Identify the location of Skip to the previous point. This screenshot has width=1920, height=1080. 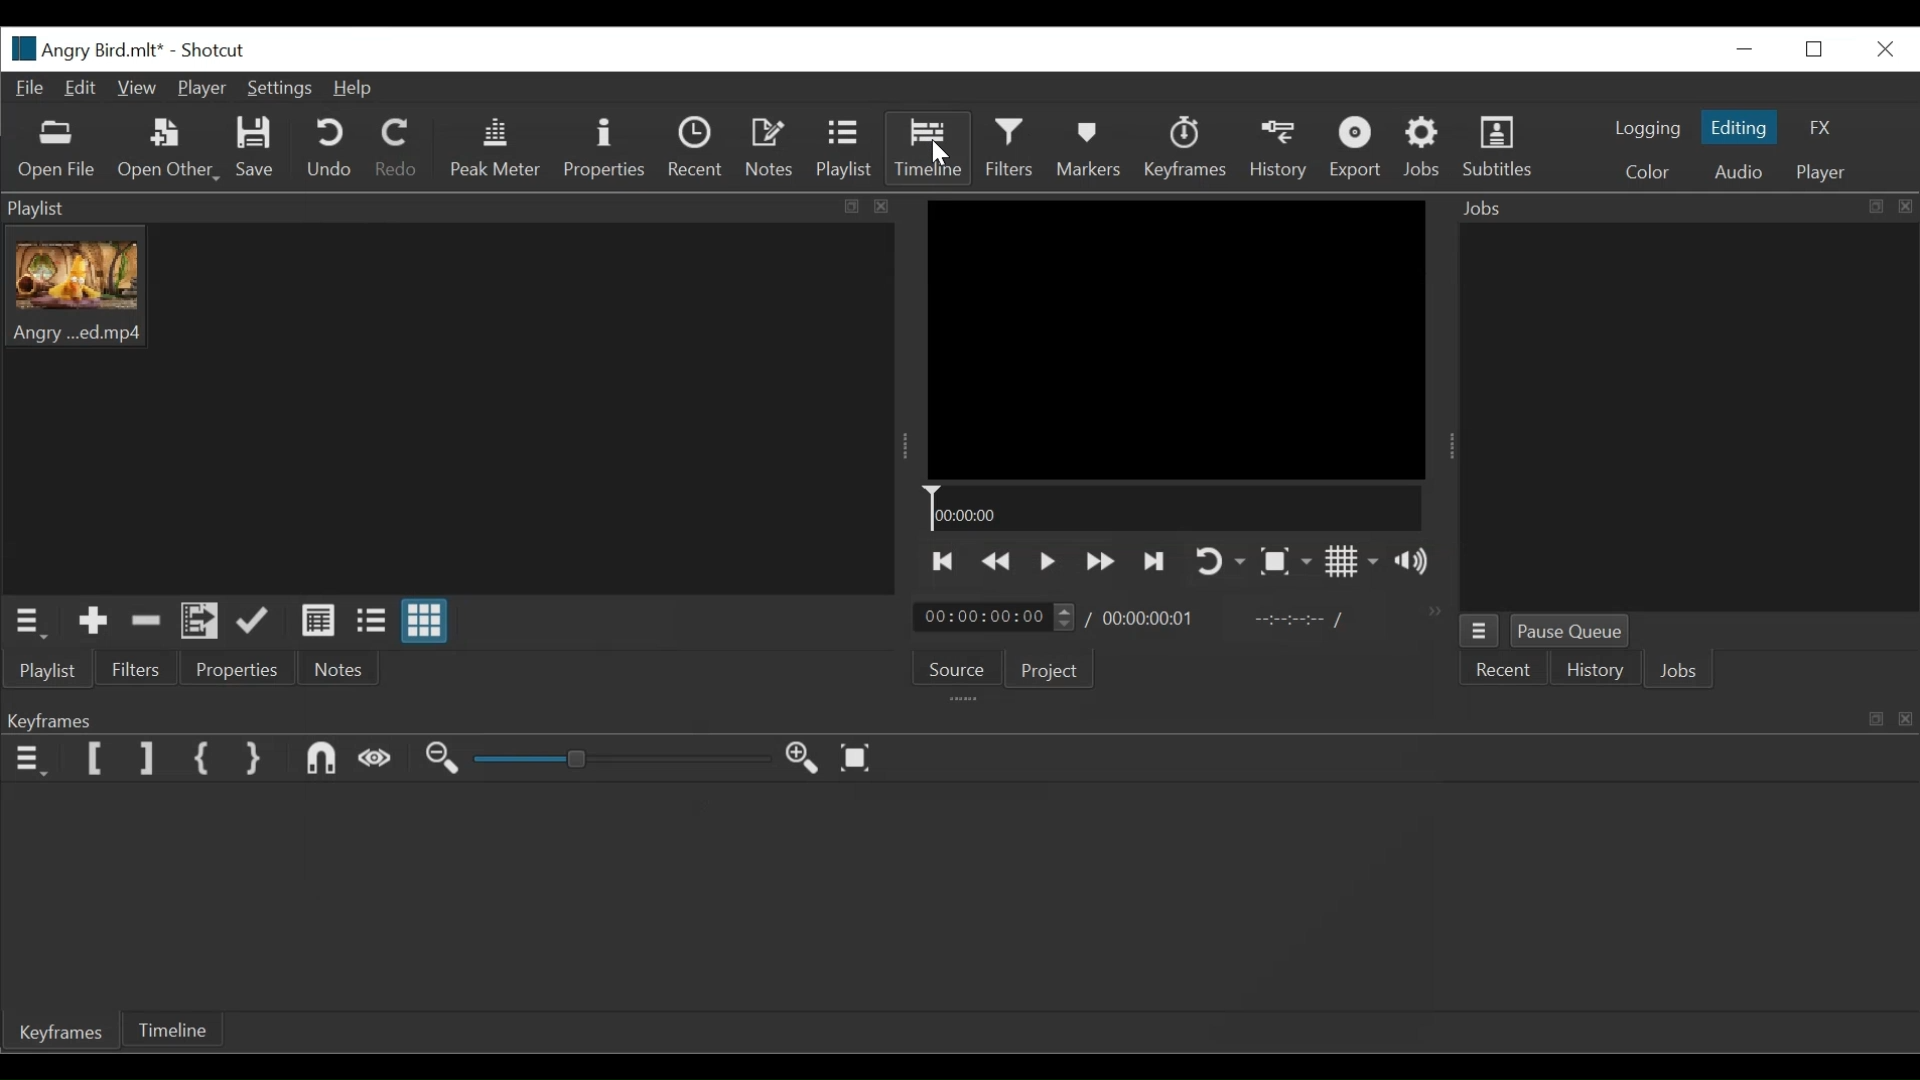
(946, 563).